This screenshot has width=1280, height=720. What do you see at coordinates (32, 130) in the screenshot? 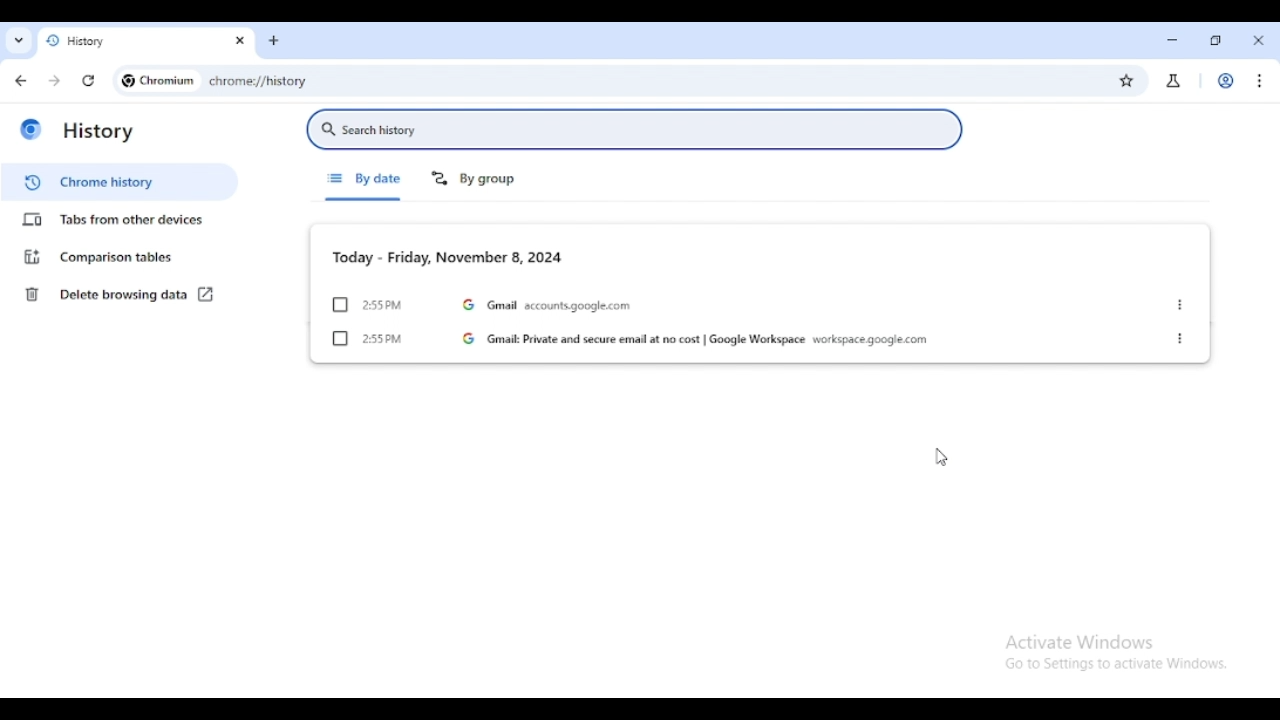
I see `logo` at bounding box center [32, 130].